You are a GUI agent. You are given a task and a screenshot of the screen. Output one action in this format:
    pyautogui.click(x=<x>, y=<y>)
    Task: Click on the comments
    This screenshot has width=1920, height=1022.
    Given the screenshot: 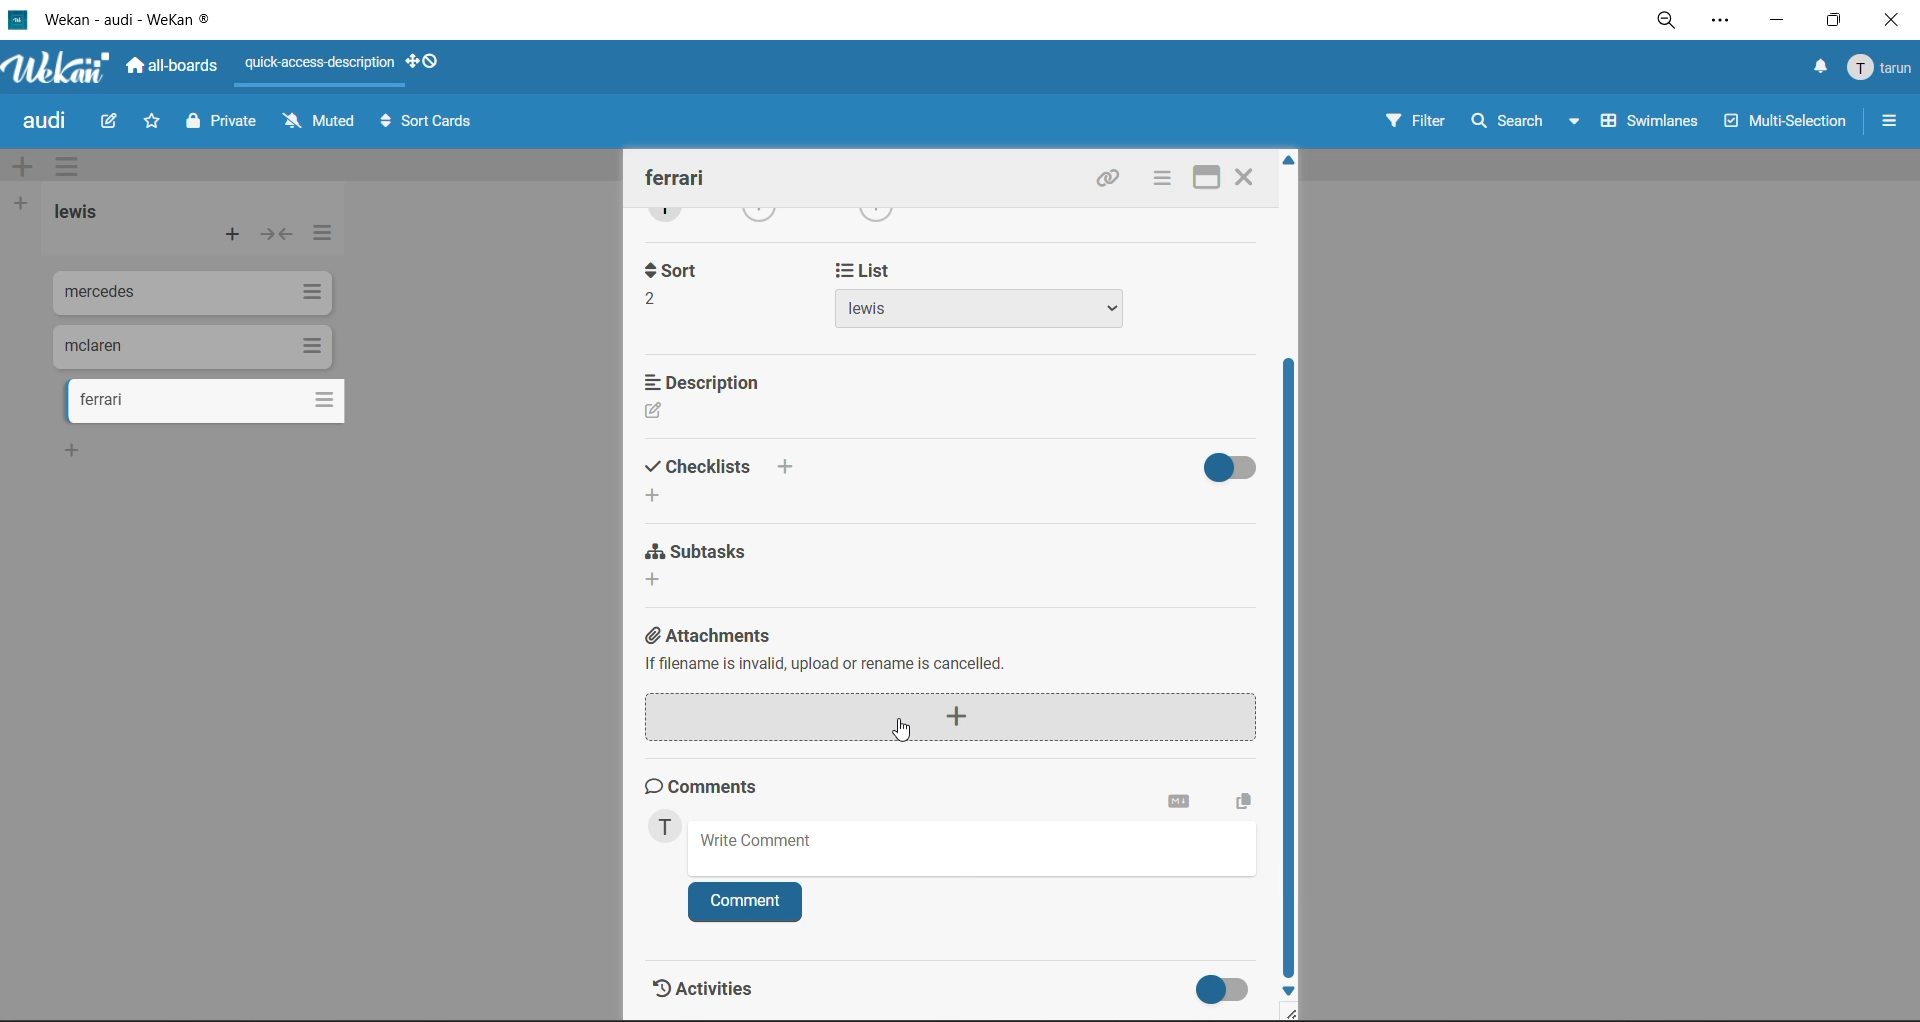 What is the action you would take?
    pyautogui.click(x=715, y=785)
    